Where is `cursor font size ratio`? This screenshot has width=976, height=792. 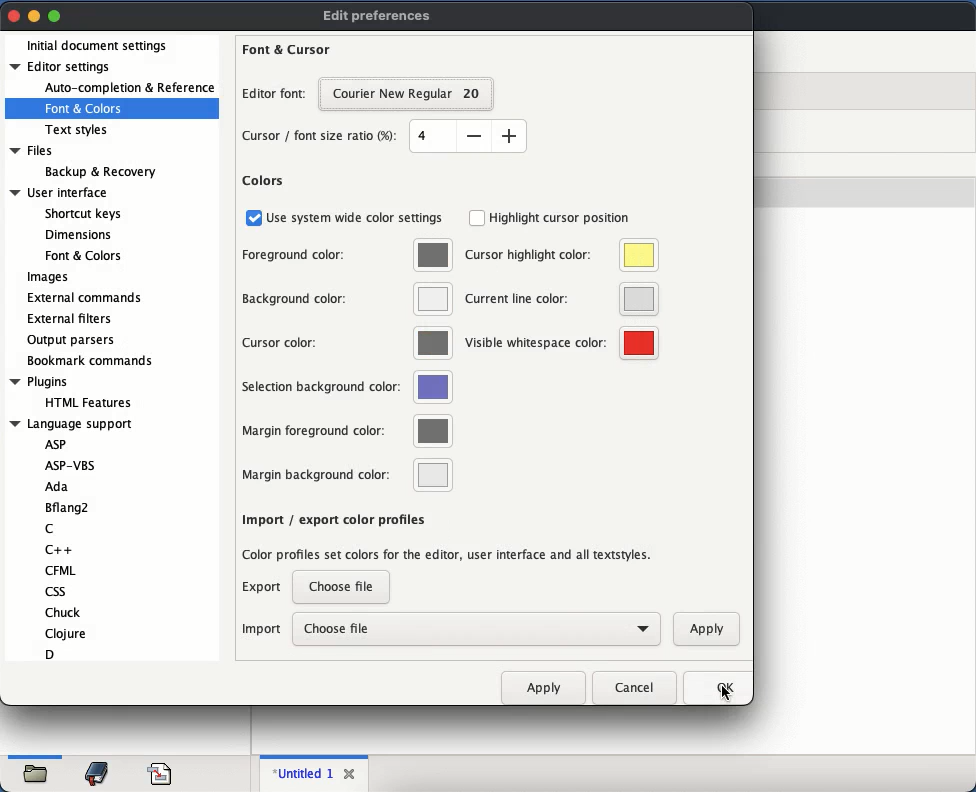
cursor font size ratio is located at coordinates (321, 136).